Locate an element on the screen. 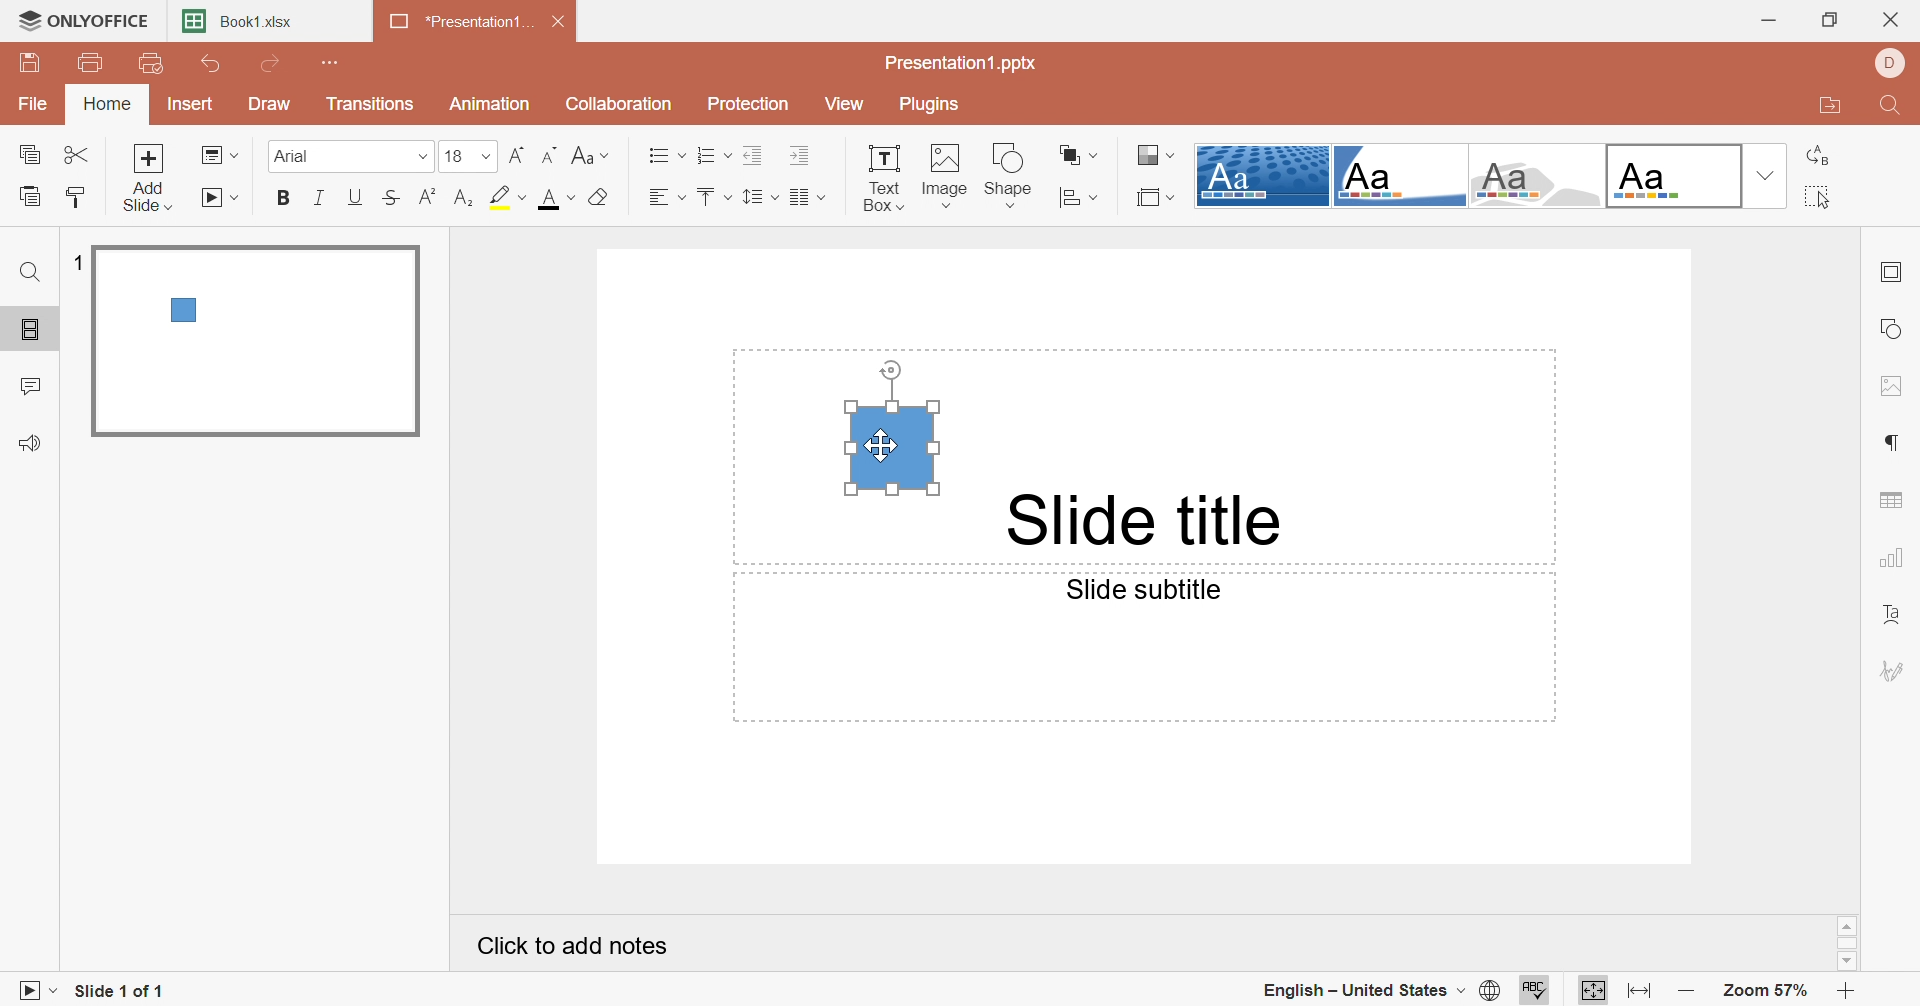 The image size is (1920, 1006). Find is located at coordinates (1888, 109).